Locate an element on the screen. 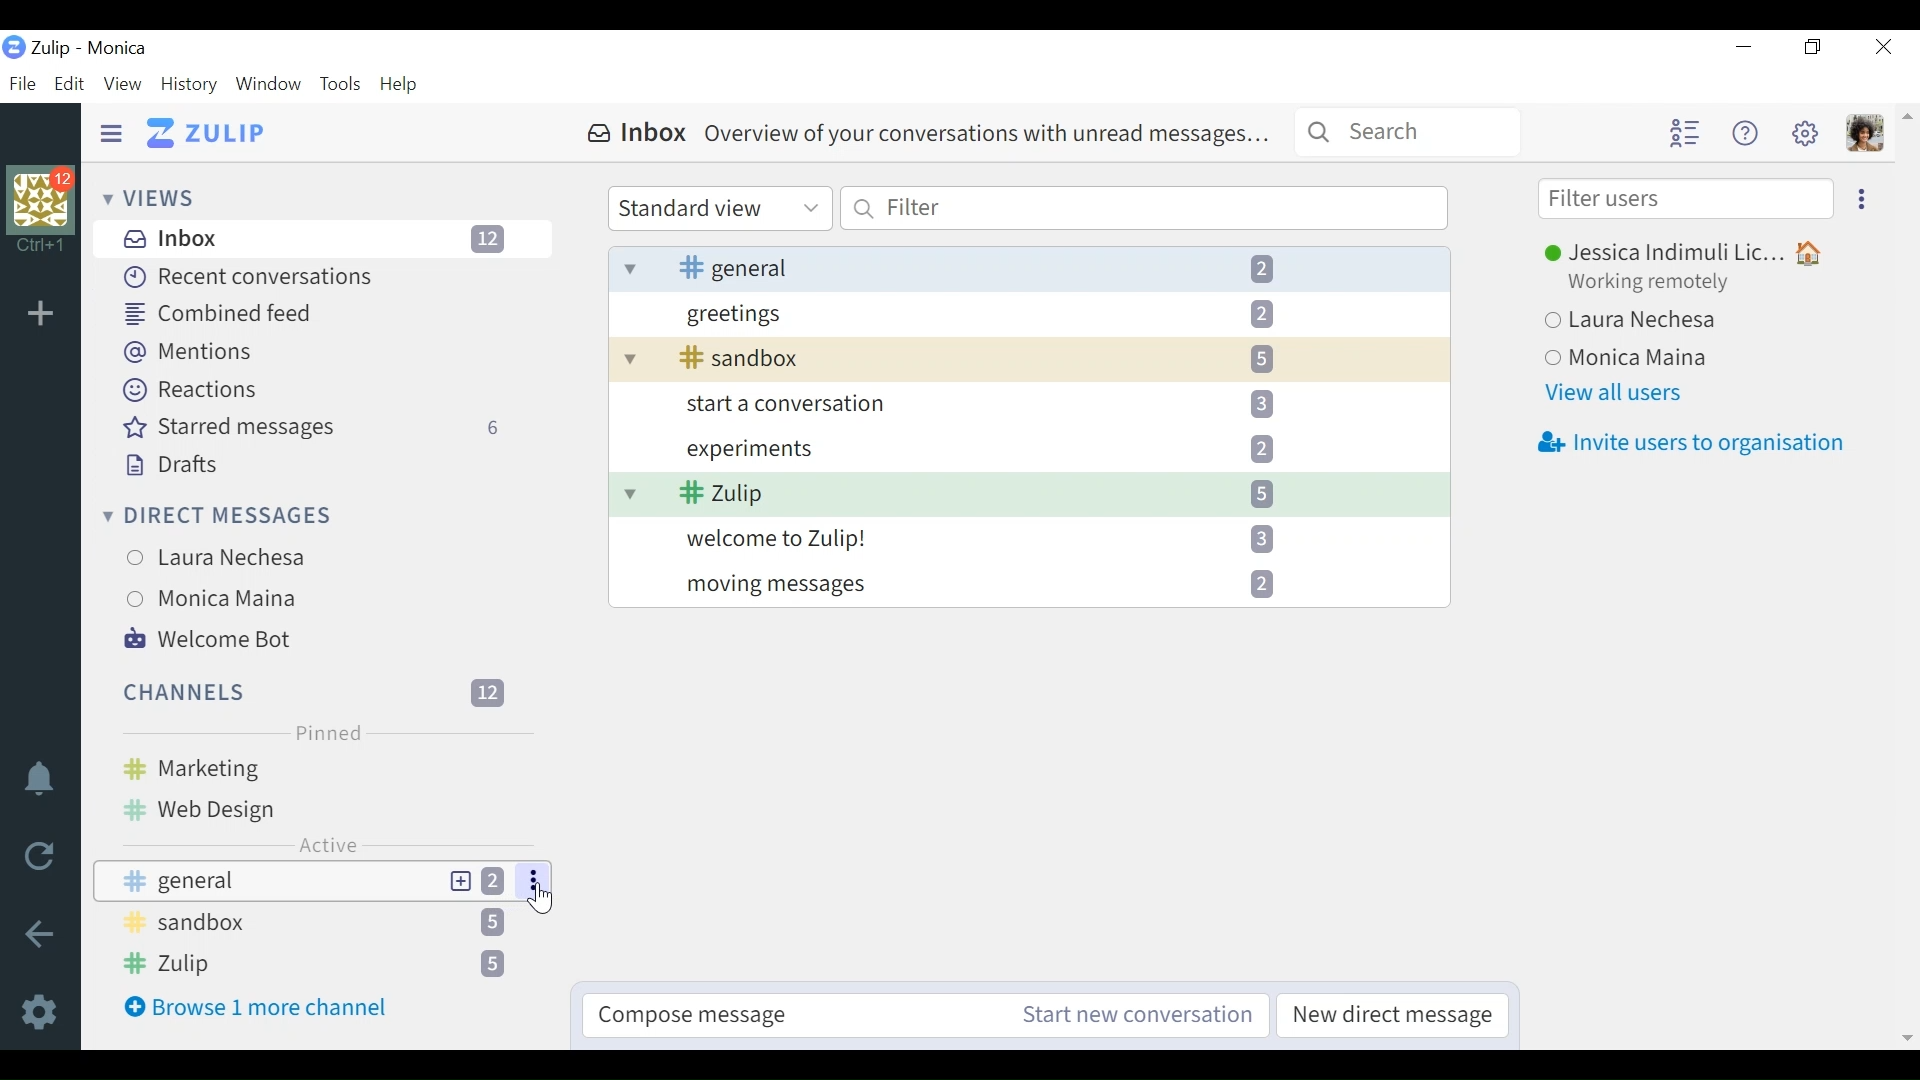 The height and width of the screenshot is (1080, 1920). Main menu is located at coordinates (1803, 132).